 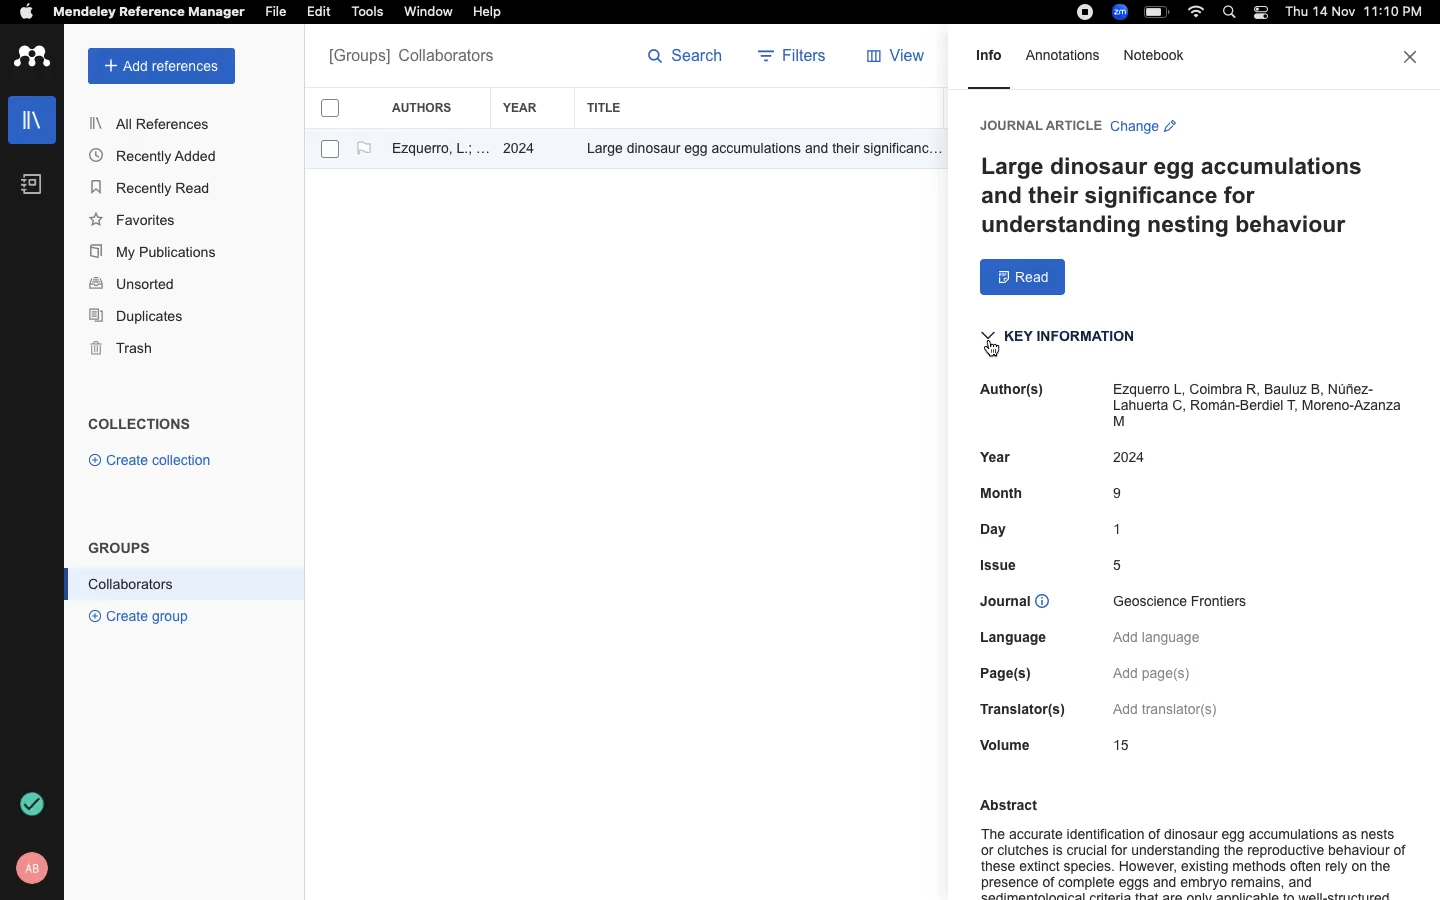 What do you see at coordinates (140, 426) in the screenshot?
I see `COLLECTIONS` at bounding box center [140, 426].